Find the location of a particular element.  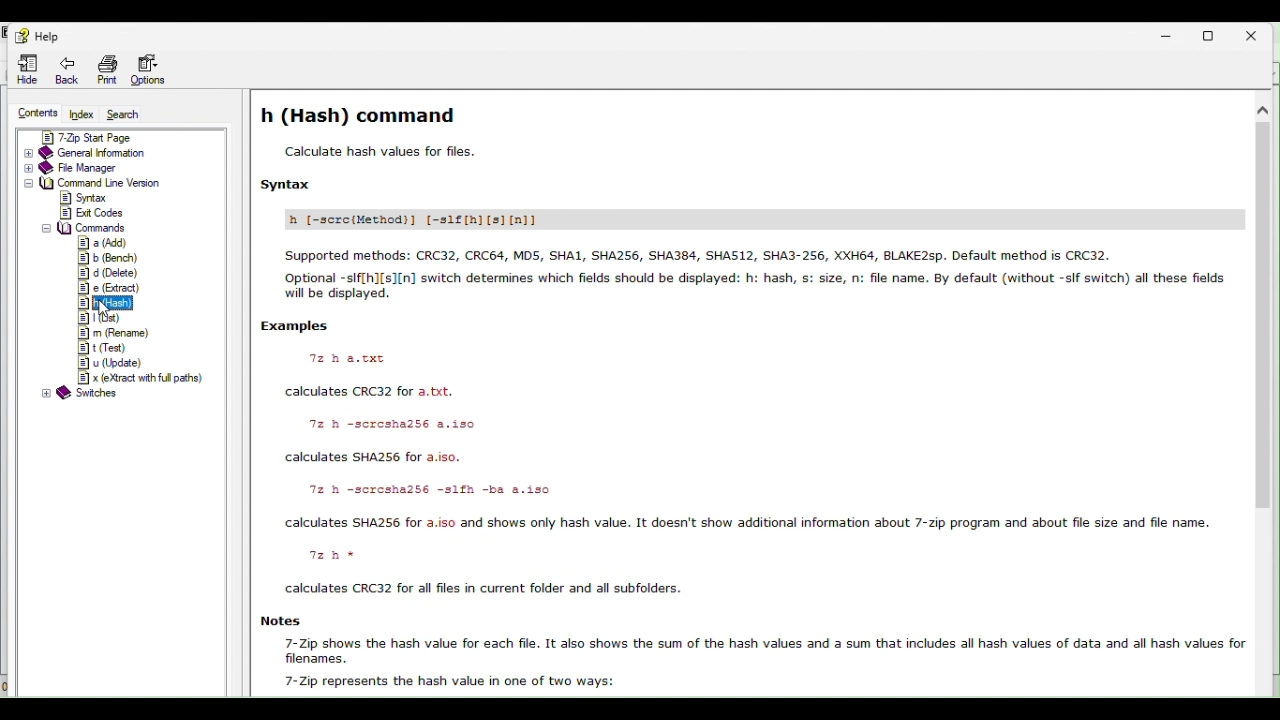

u(update) is located at coordinates (109, 364).